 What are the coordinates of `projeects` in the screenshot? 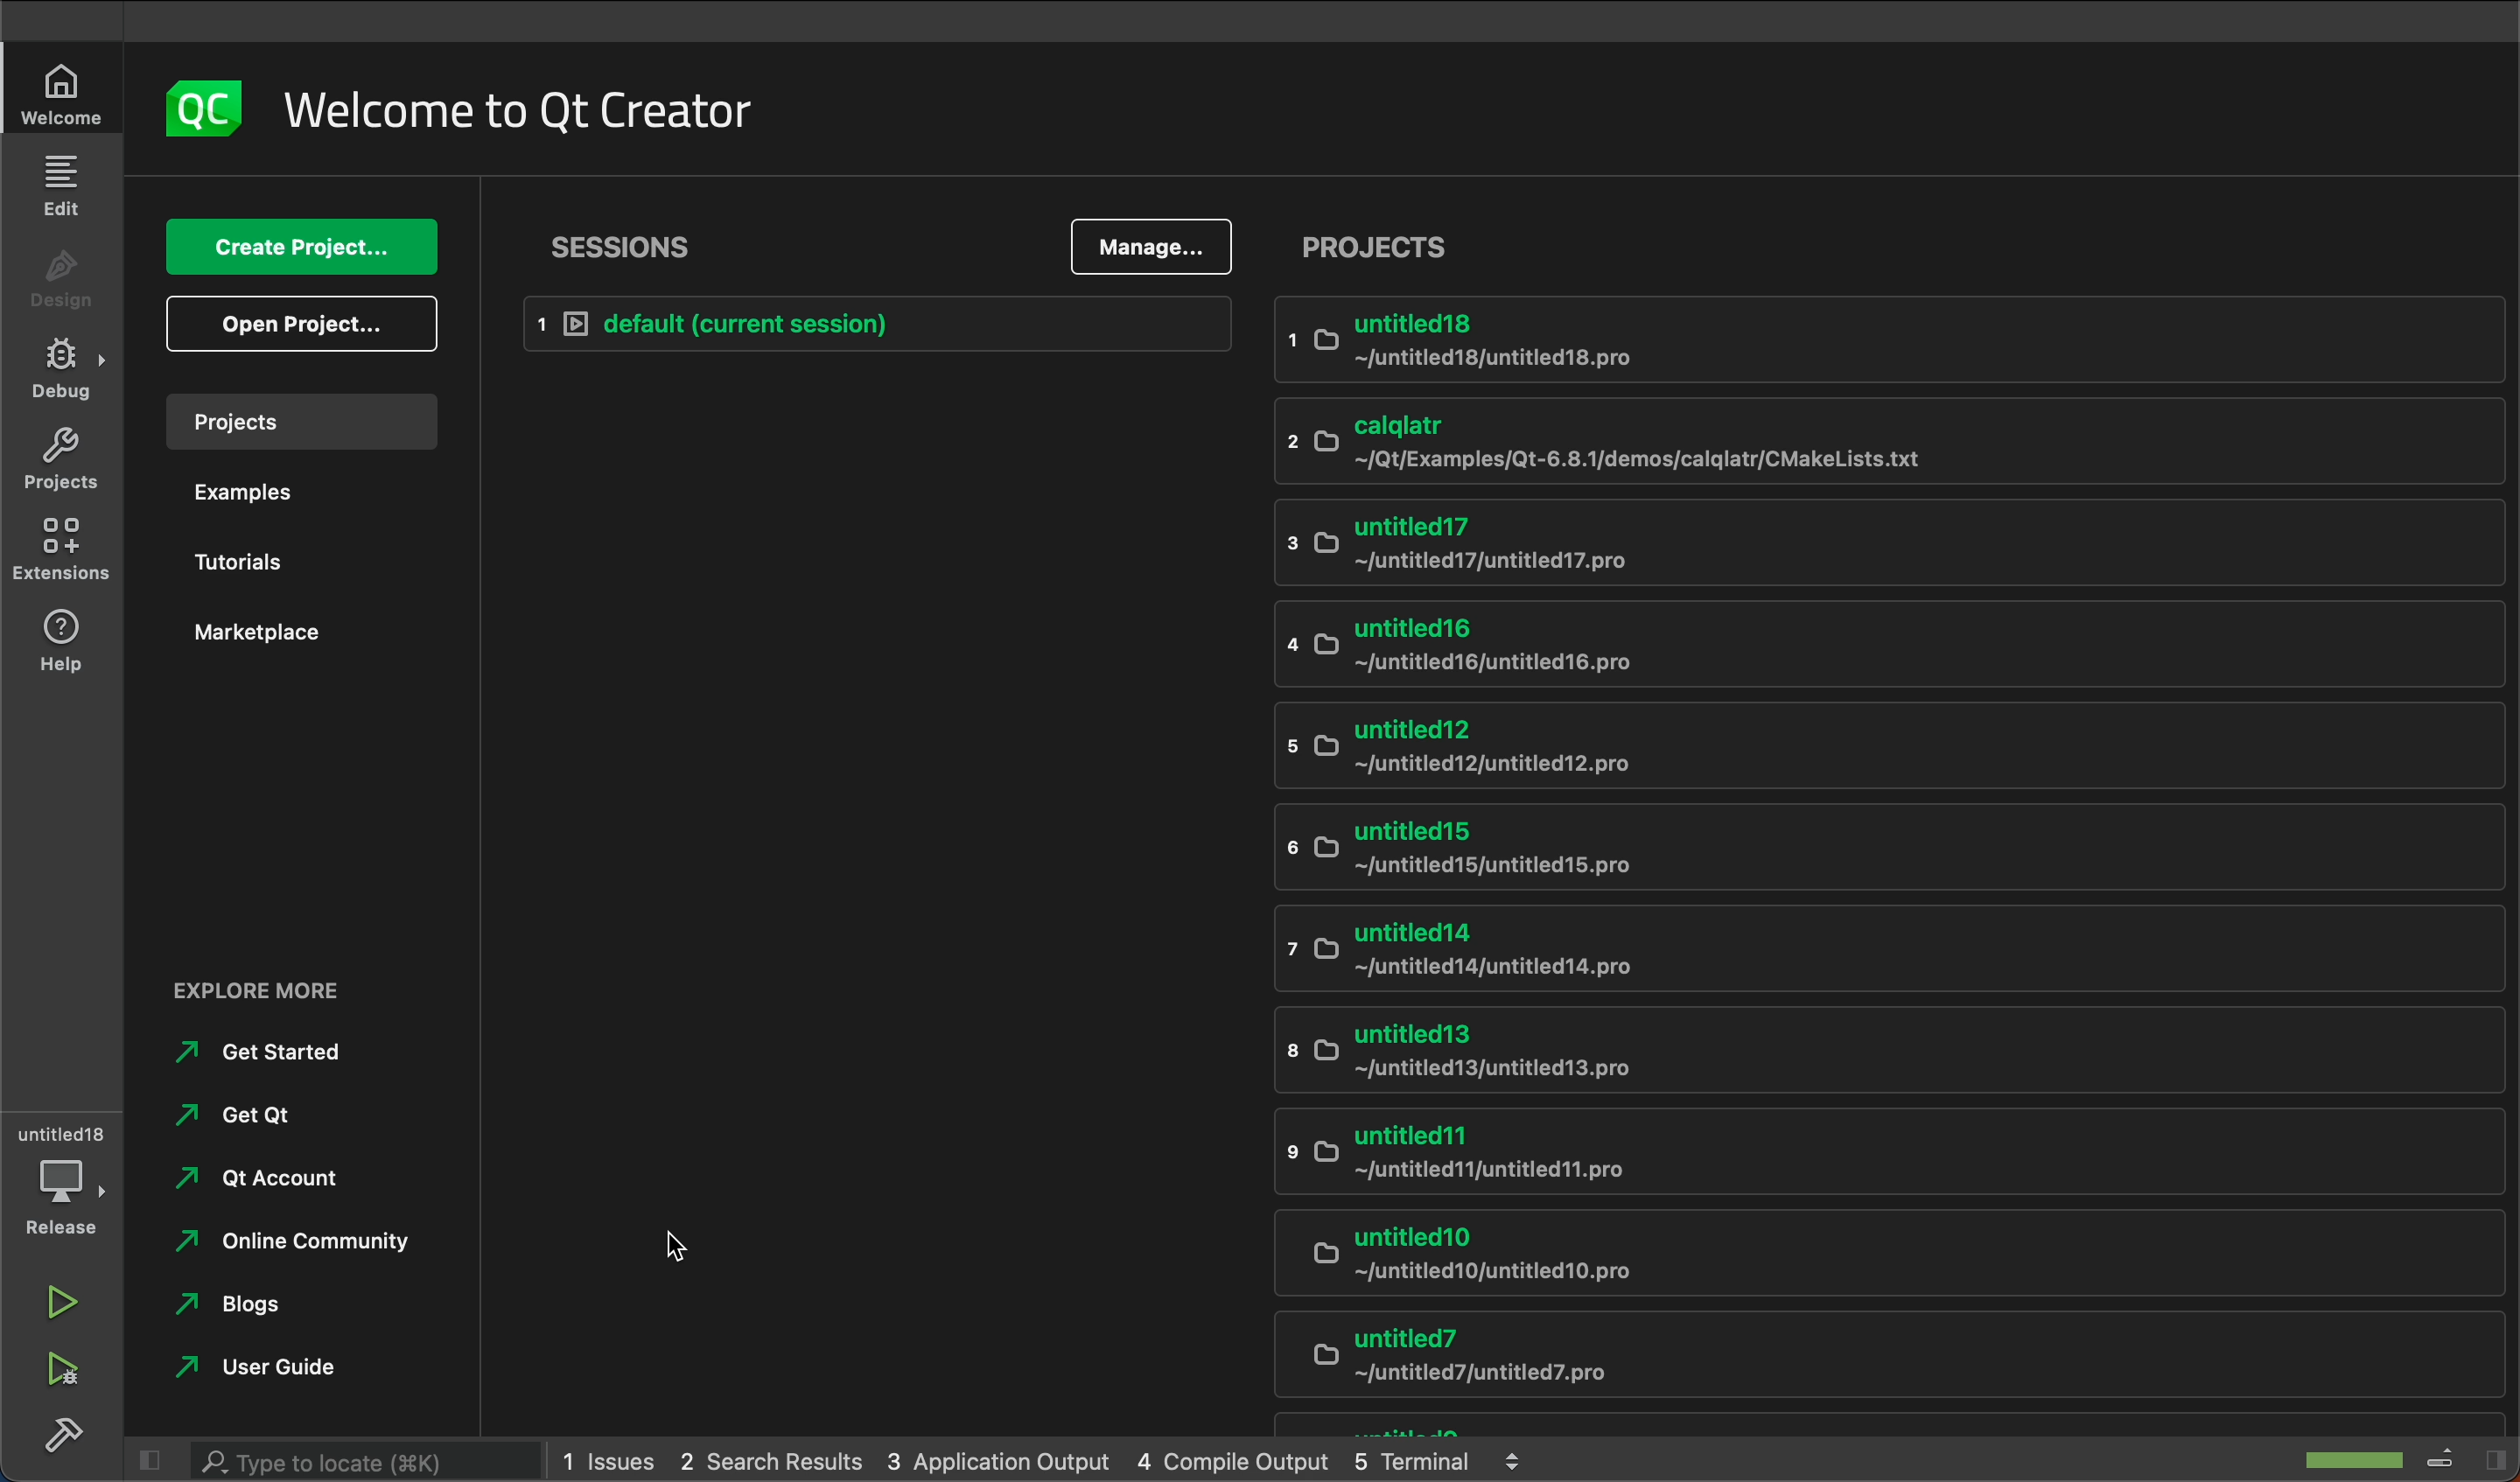 It's located at (1889, 246).